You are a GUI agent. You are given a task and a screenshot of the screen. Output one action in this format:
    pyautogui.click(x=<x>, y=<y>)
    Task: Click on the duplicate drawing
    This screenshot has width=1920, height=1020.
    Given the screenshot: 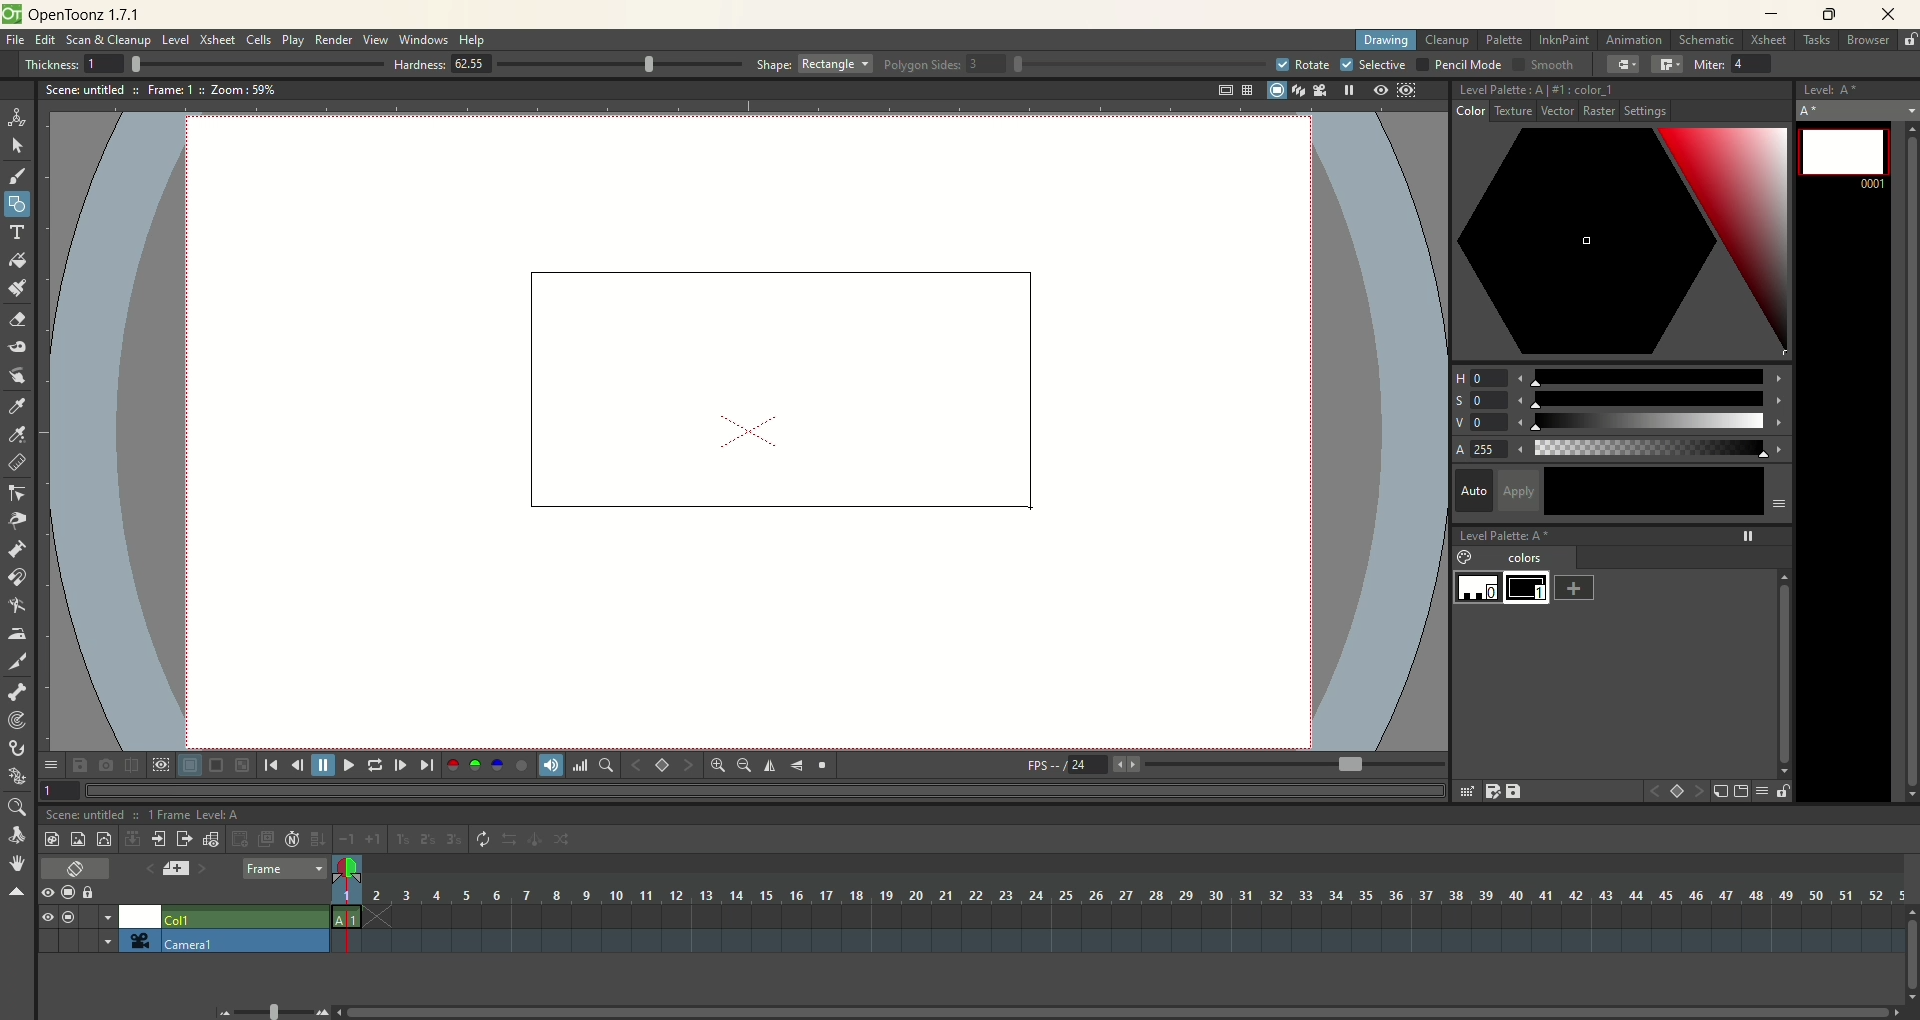 What is the action you would take?
    pyautogui.click(x=267, y=839)
    